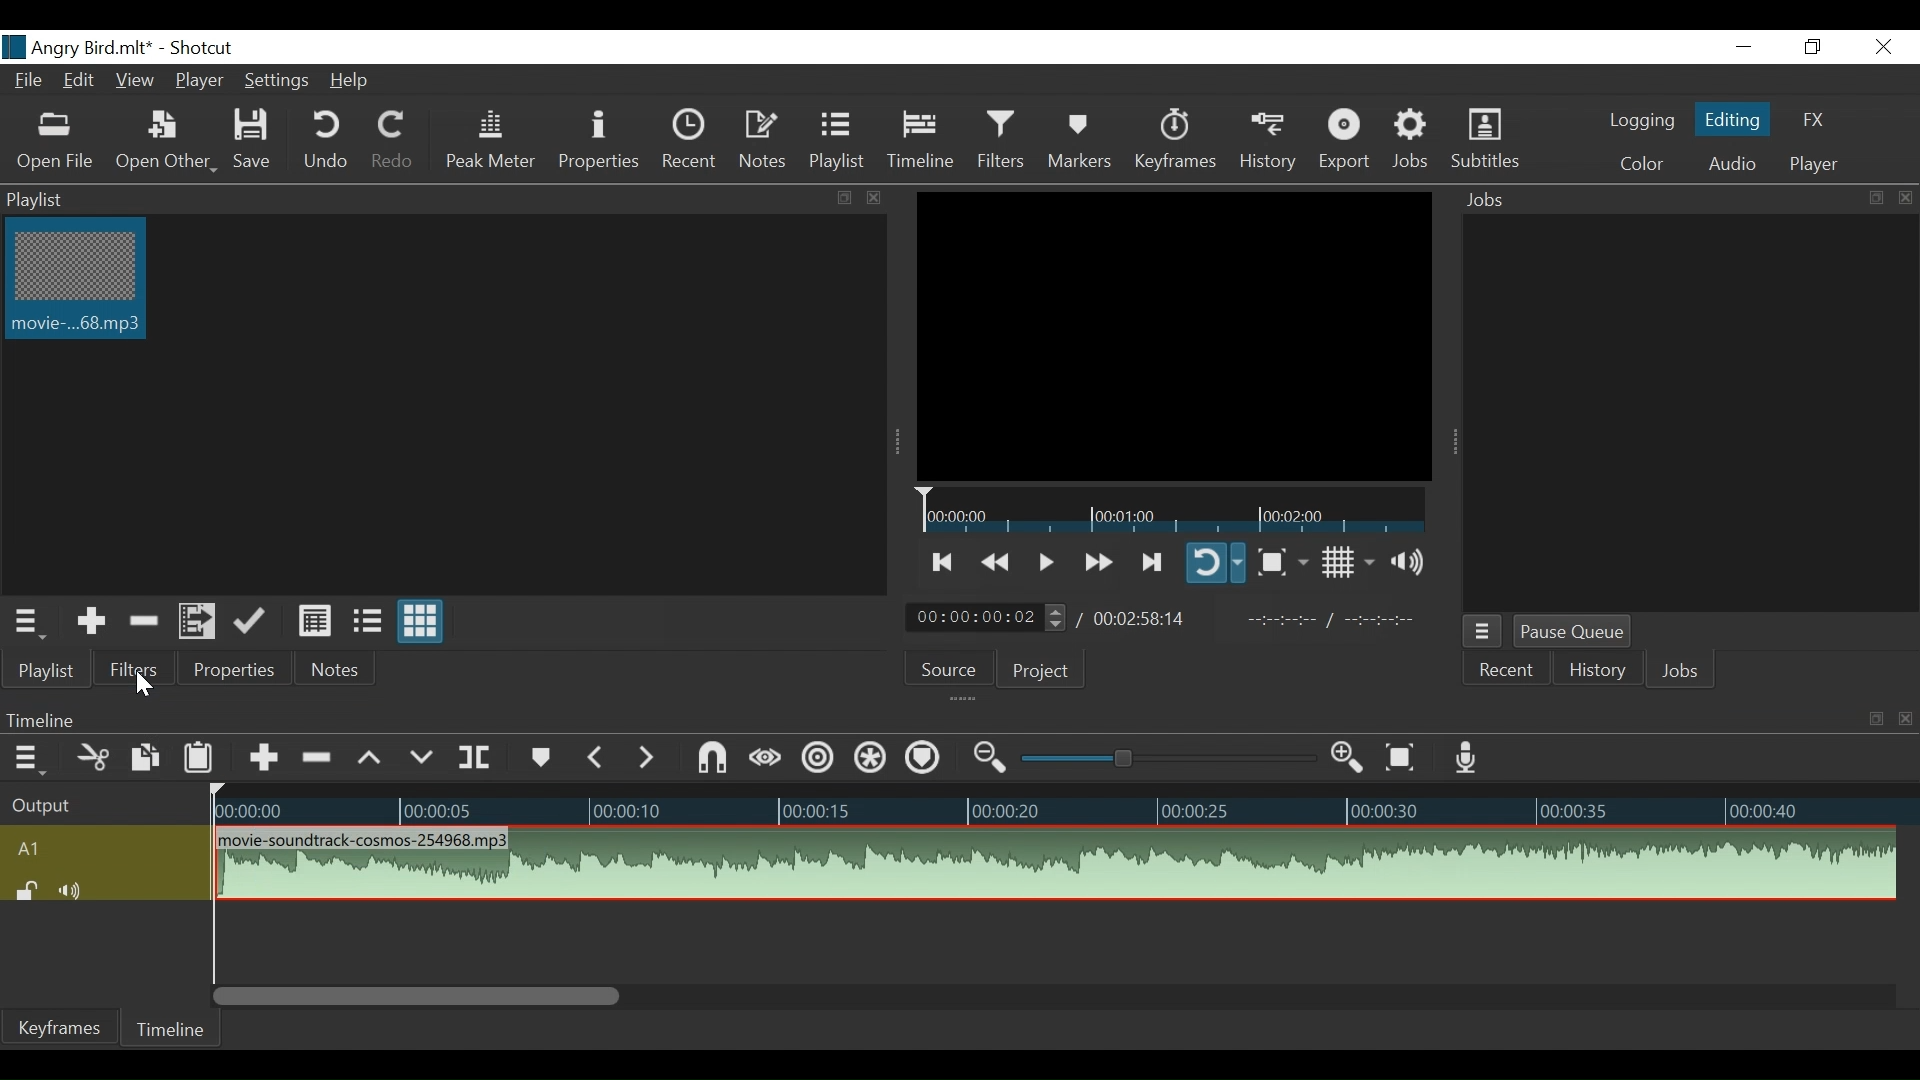 This screenshot has width=1920, height=1080. What do you see at coordinates (76, 285) in the screenshot?
I see `Clip` at bounding box center [76, 285].